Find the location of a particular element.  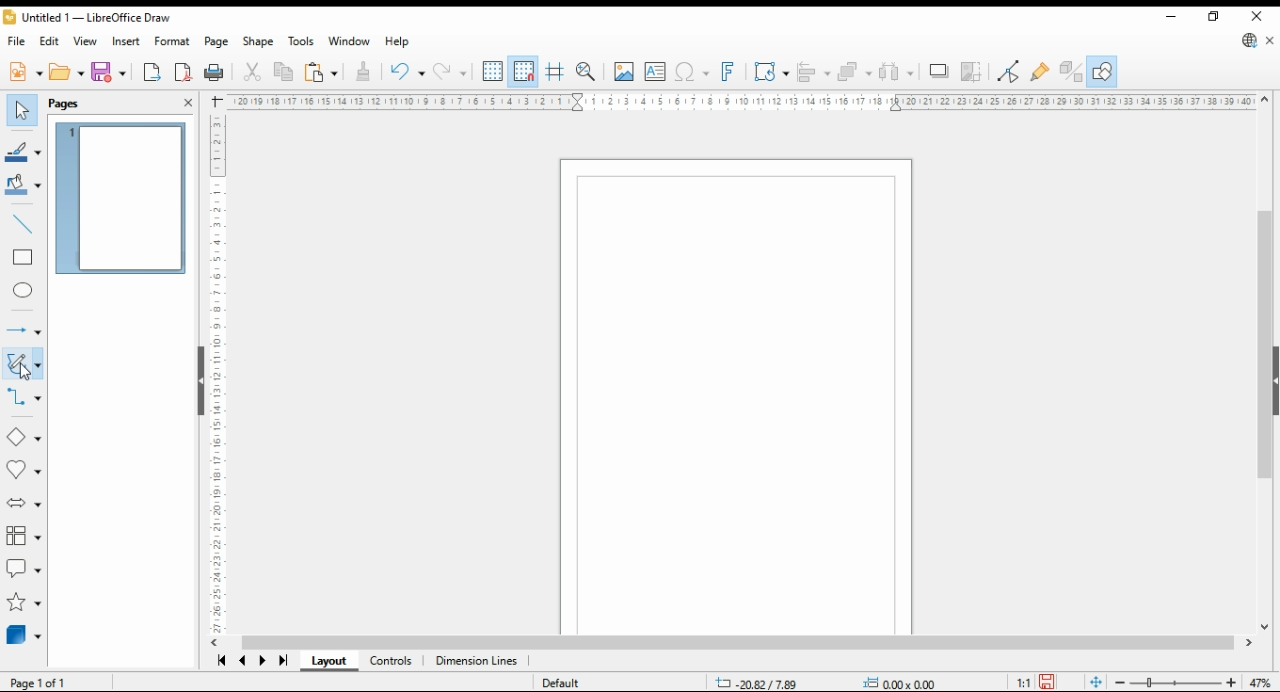

arrows  is located at coordinates (22, 329).